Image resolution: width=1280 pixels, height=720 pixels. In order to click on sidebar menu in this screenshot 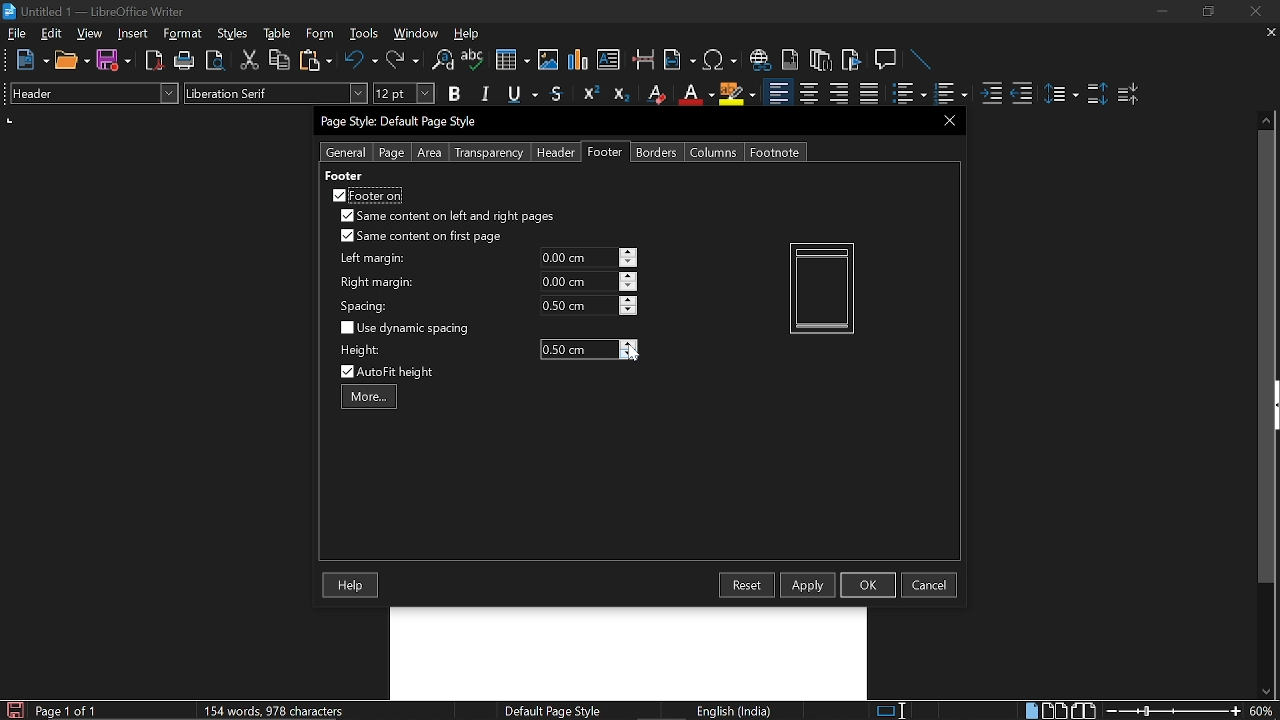, I will do `click(1276, 405)`.